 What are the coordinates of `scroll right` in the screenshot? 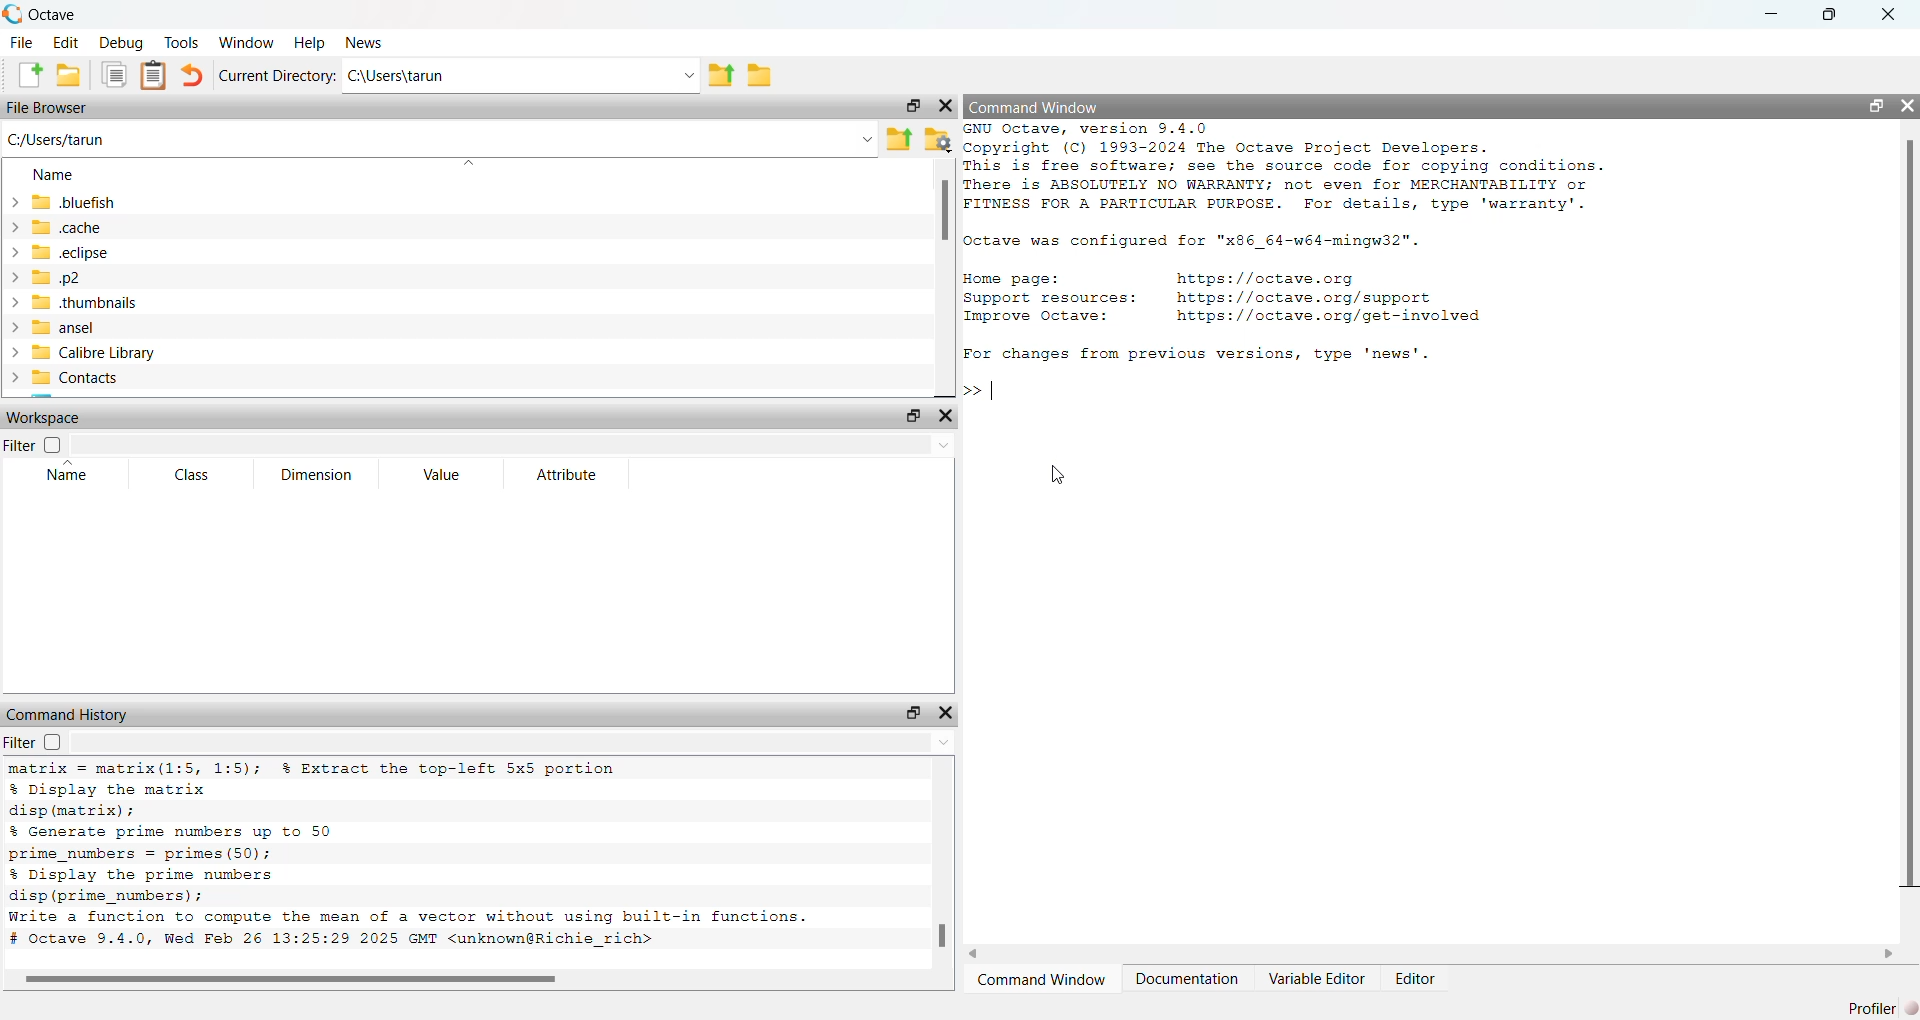 It's located at (1890, 954).